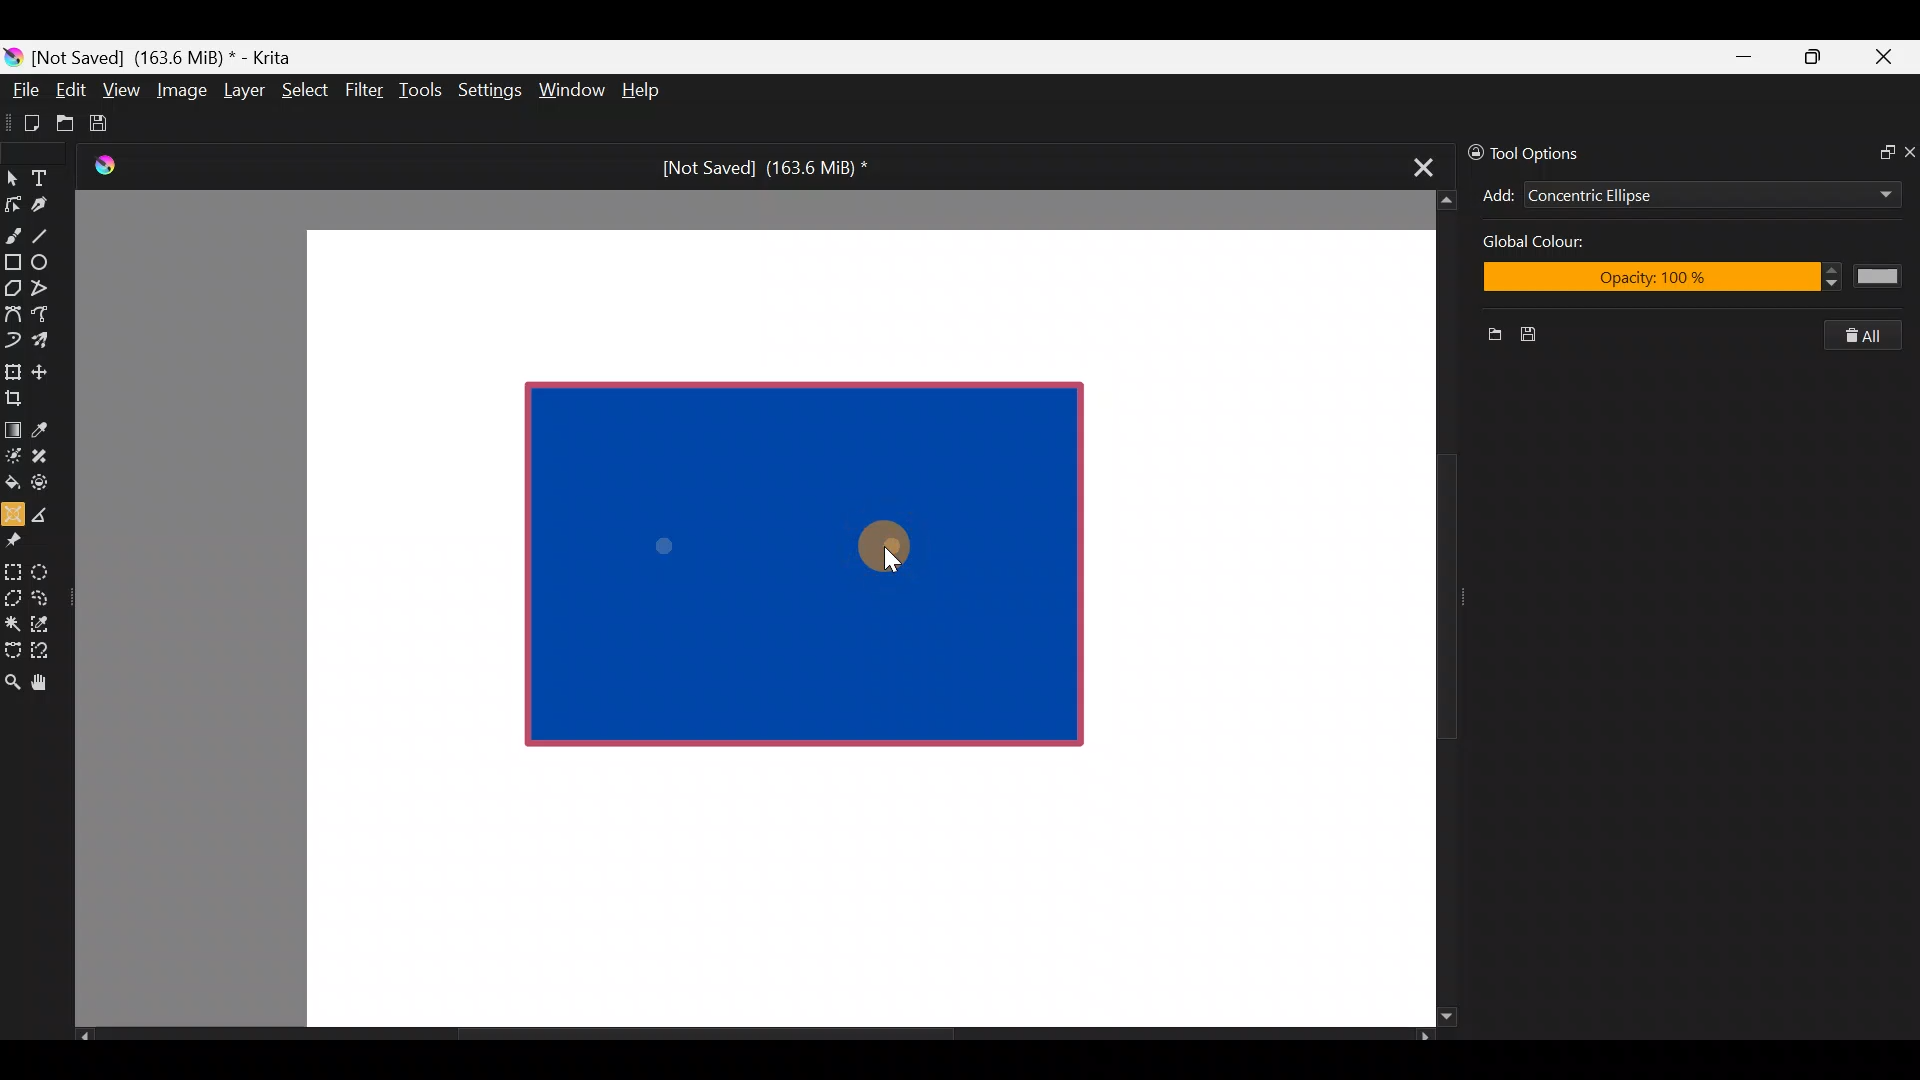 Image resolution: width=1920 pixels, height=1080 pixels. What do you see at coordinates (43, 622) in the screenshot?
I see `Similar color selection tool` at bounding box center [43, 622].